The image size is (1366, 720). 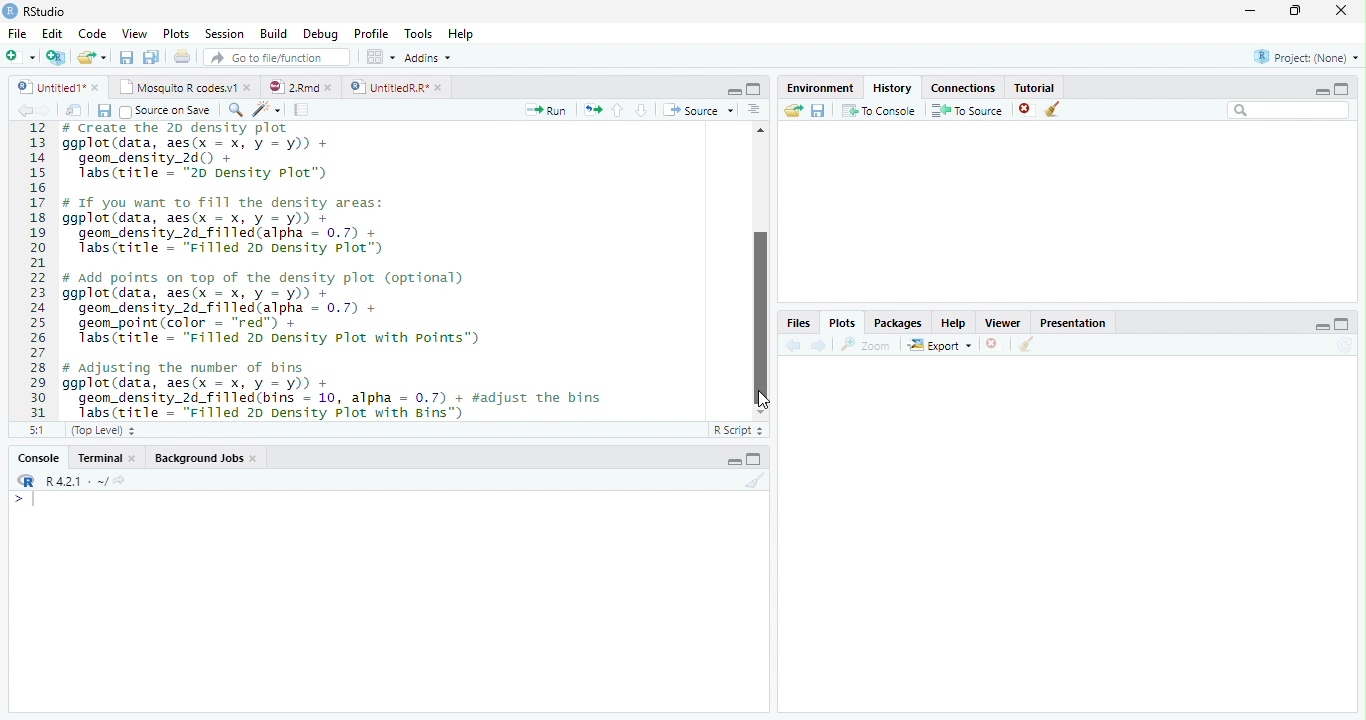 What do you see at coordinates (46, 87) in the screenshot?
I see `Untitled1` at bounding box center [46, 87].